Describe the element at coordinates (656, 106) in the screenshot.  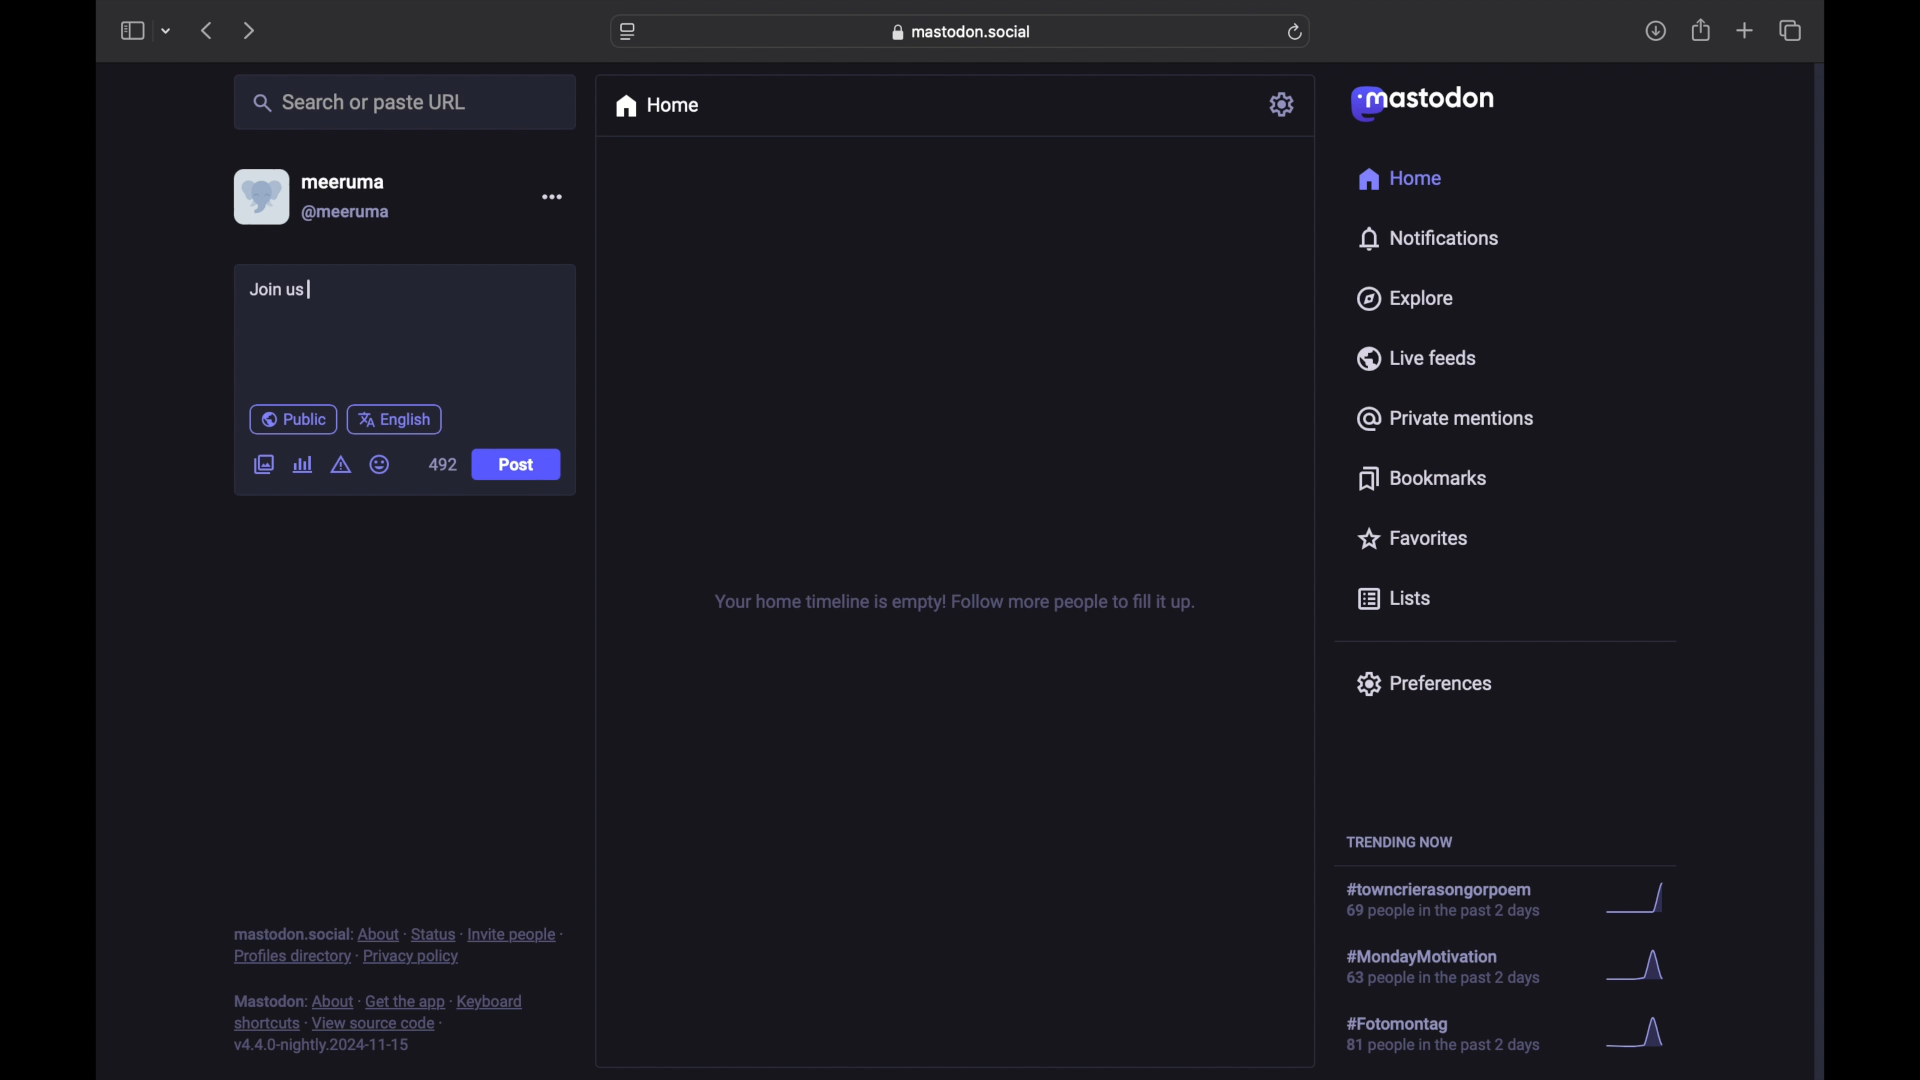
I see `home` at that location.